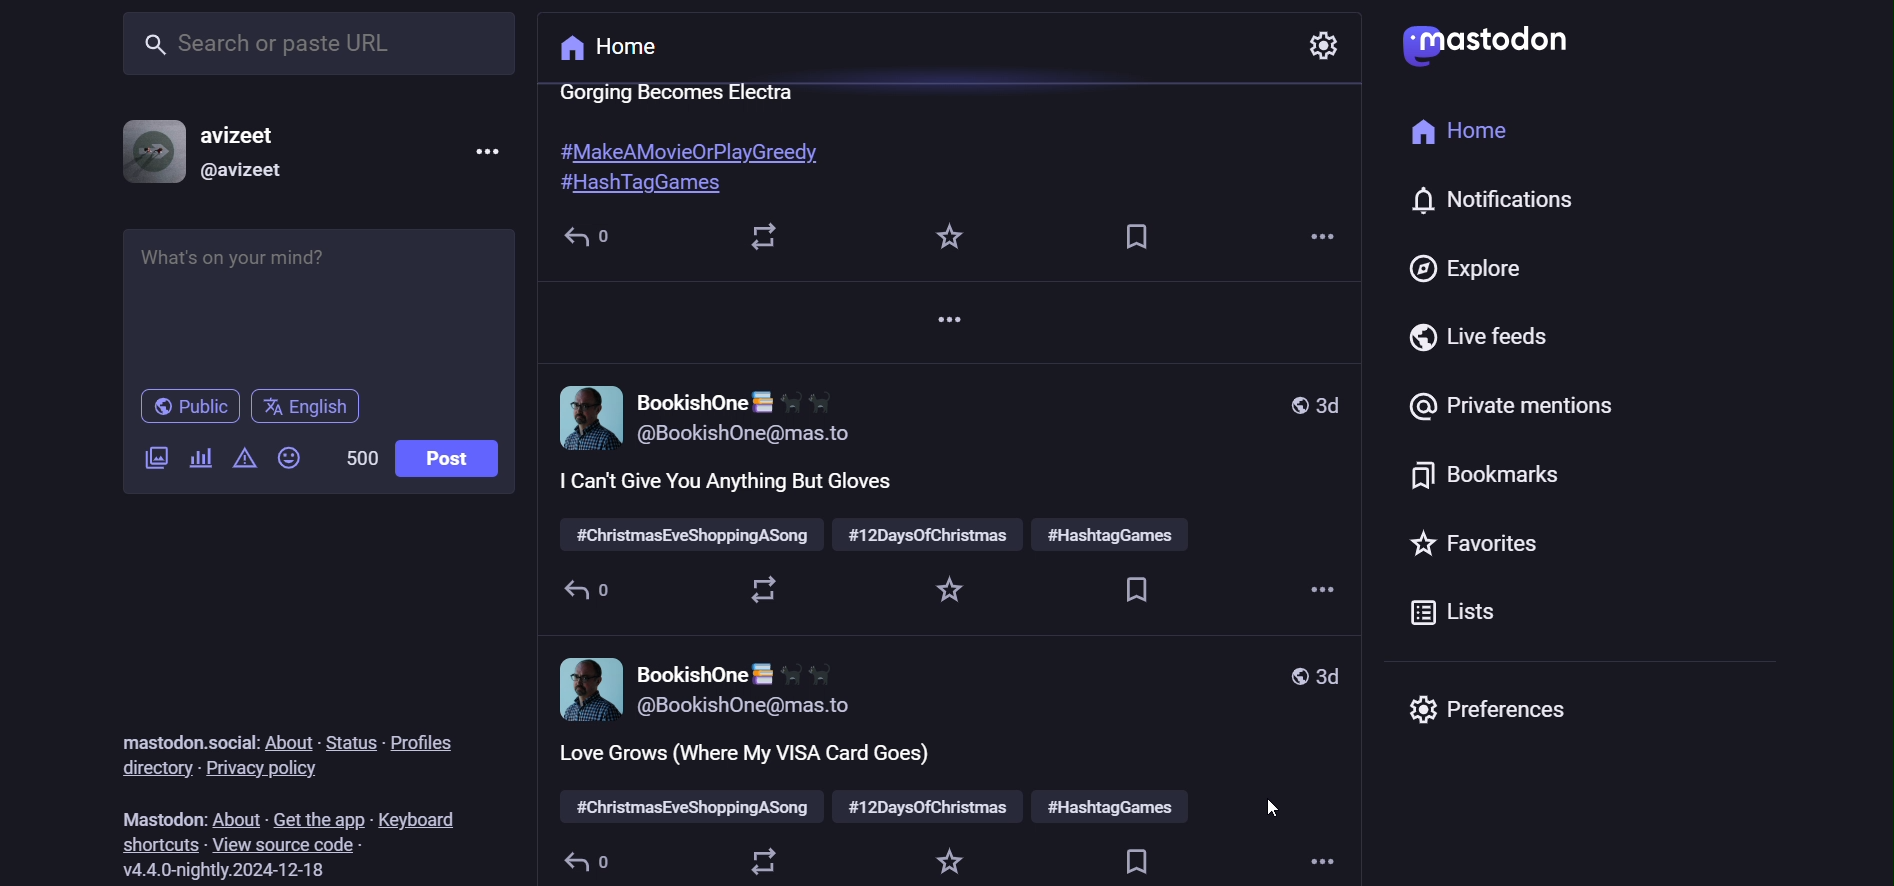  I want to click on profile picture, so click(149, 148).